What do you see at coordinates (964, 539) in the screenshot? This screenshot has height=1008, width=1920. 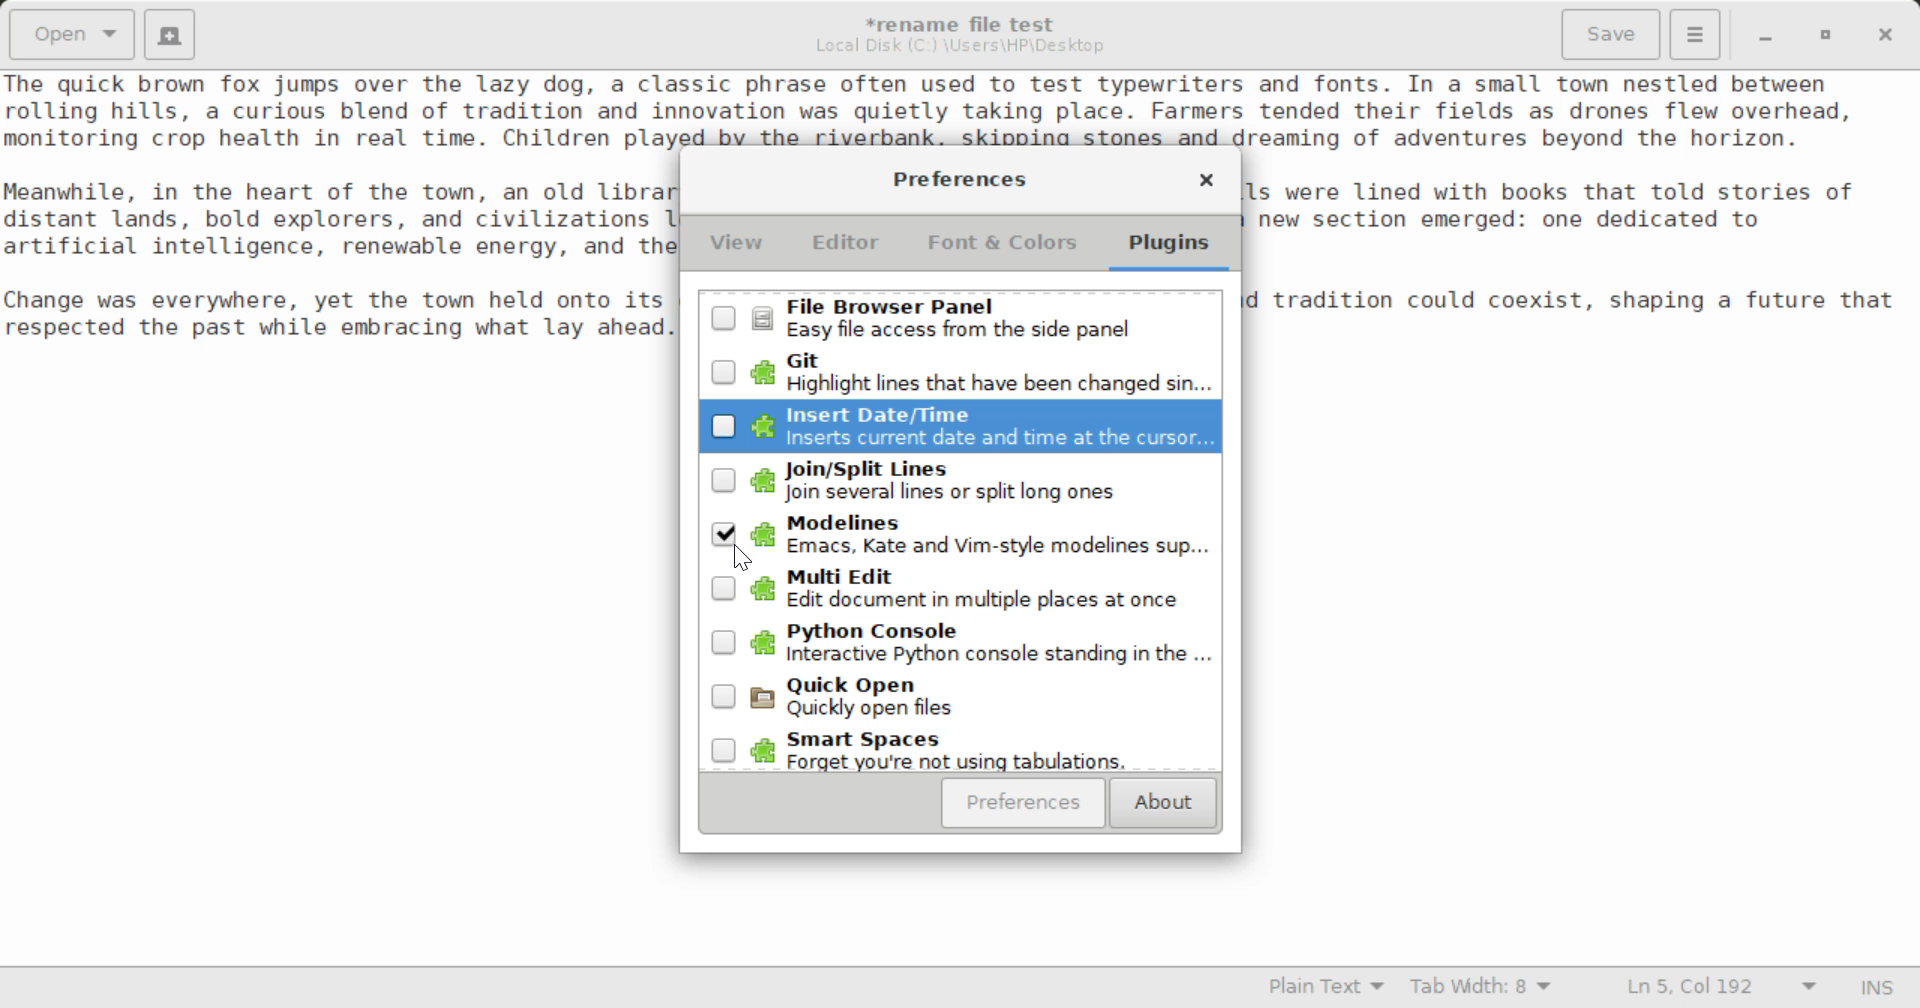 I see `Selected Modelines Plugin` at bounding box center [964, 539].